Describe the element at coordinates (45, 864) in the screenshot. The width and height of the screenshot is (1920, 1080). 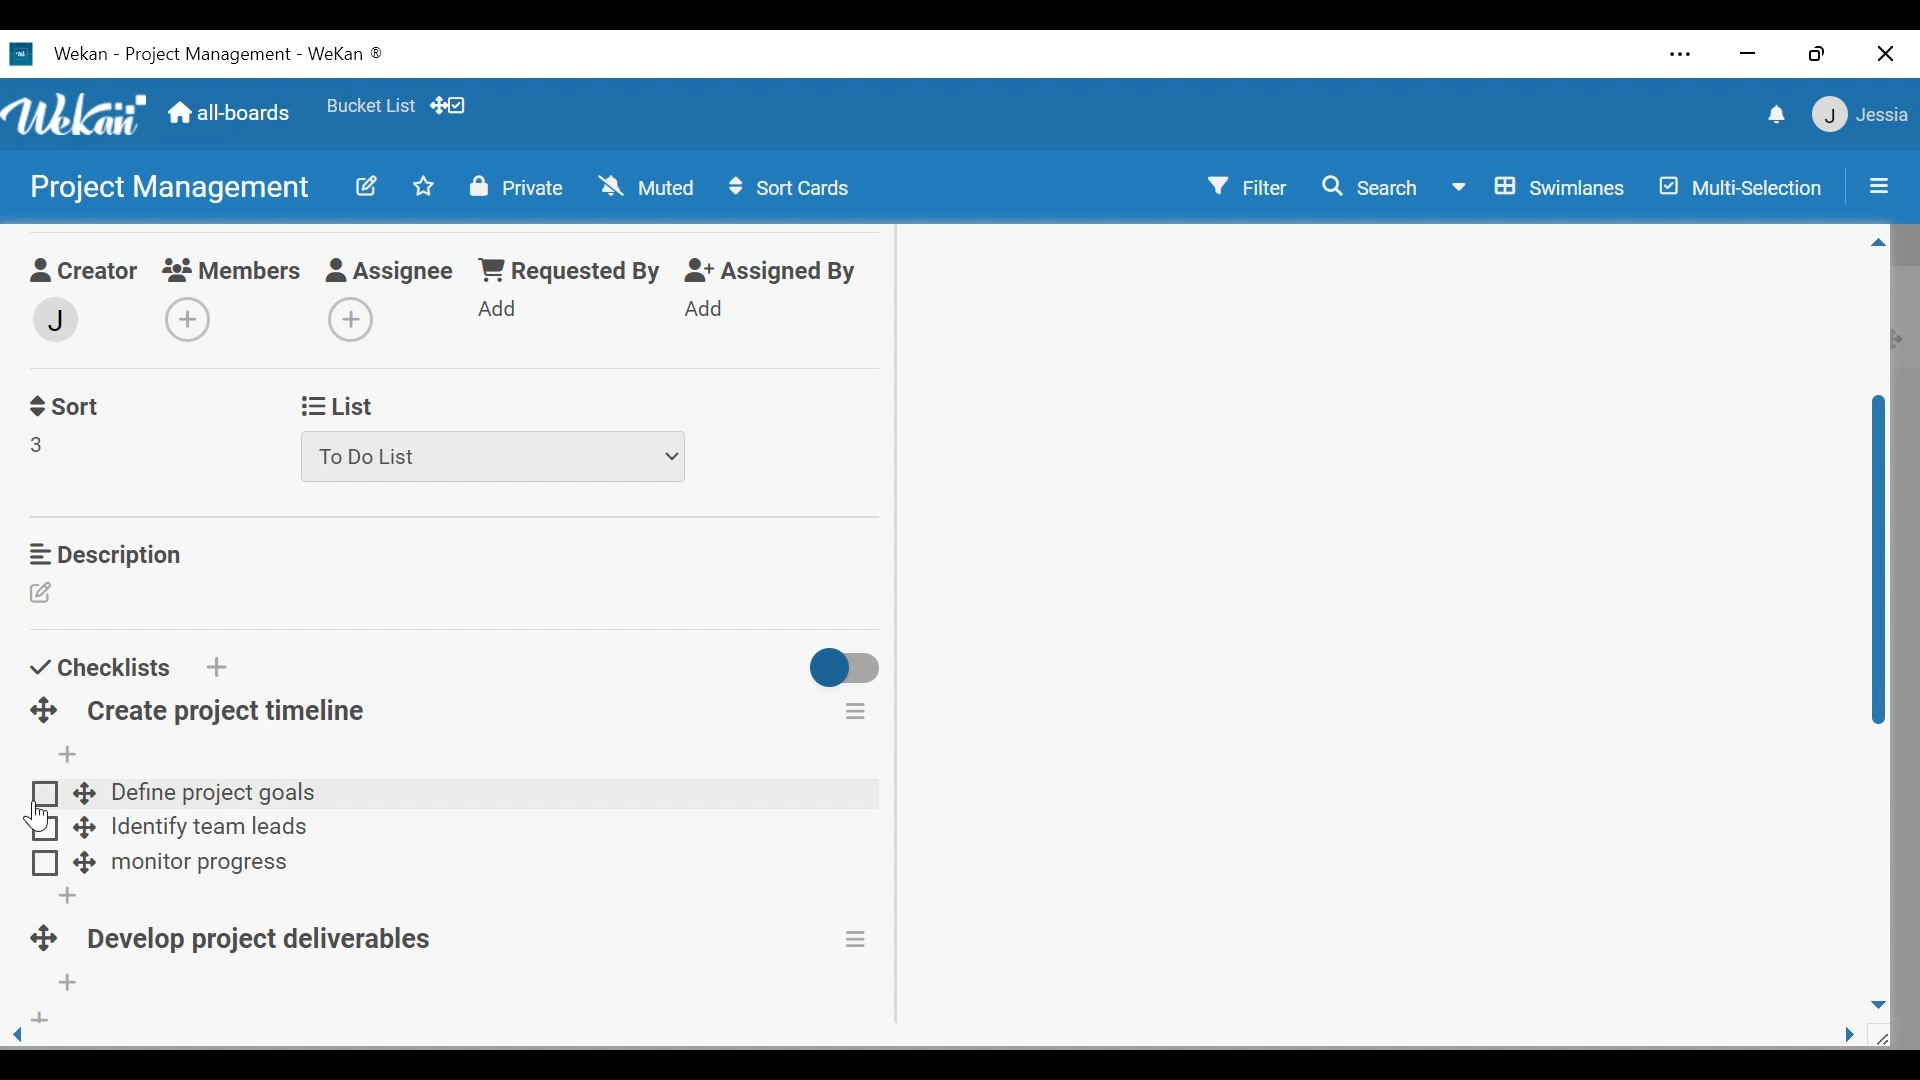
I see `(un)check` at that location.